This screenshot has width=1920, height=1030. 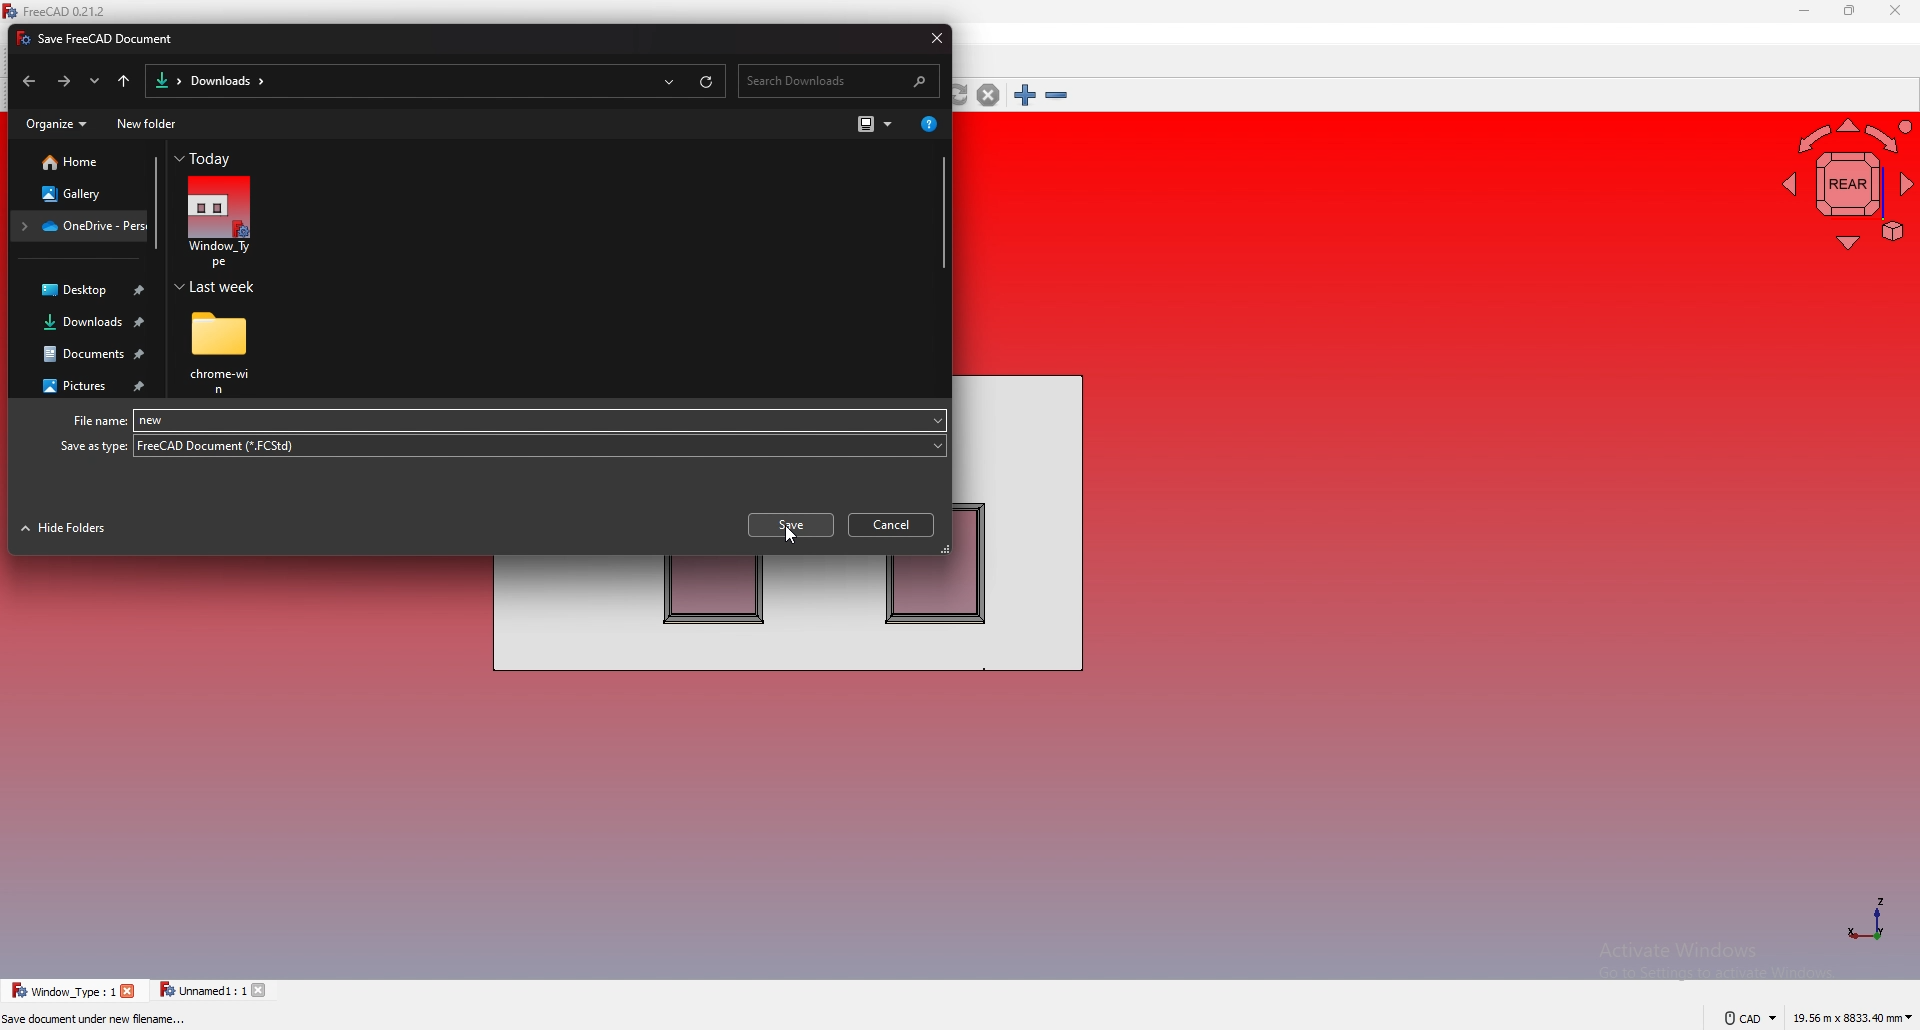 I want to click on navigating cube, so click(x=1842, y=182).